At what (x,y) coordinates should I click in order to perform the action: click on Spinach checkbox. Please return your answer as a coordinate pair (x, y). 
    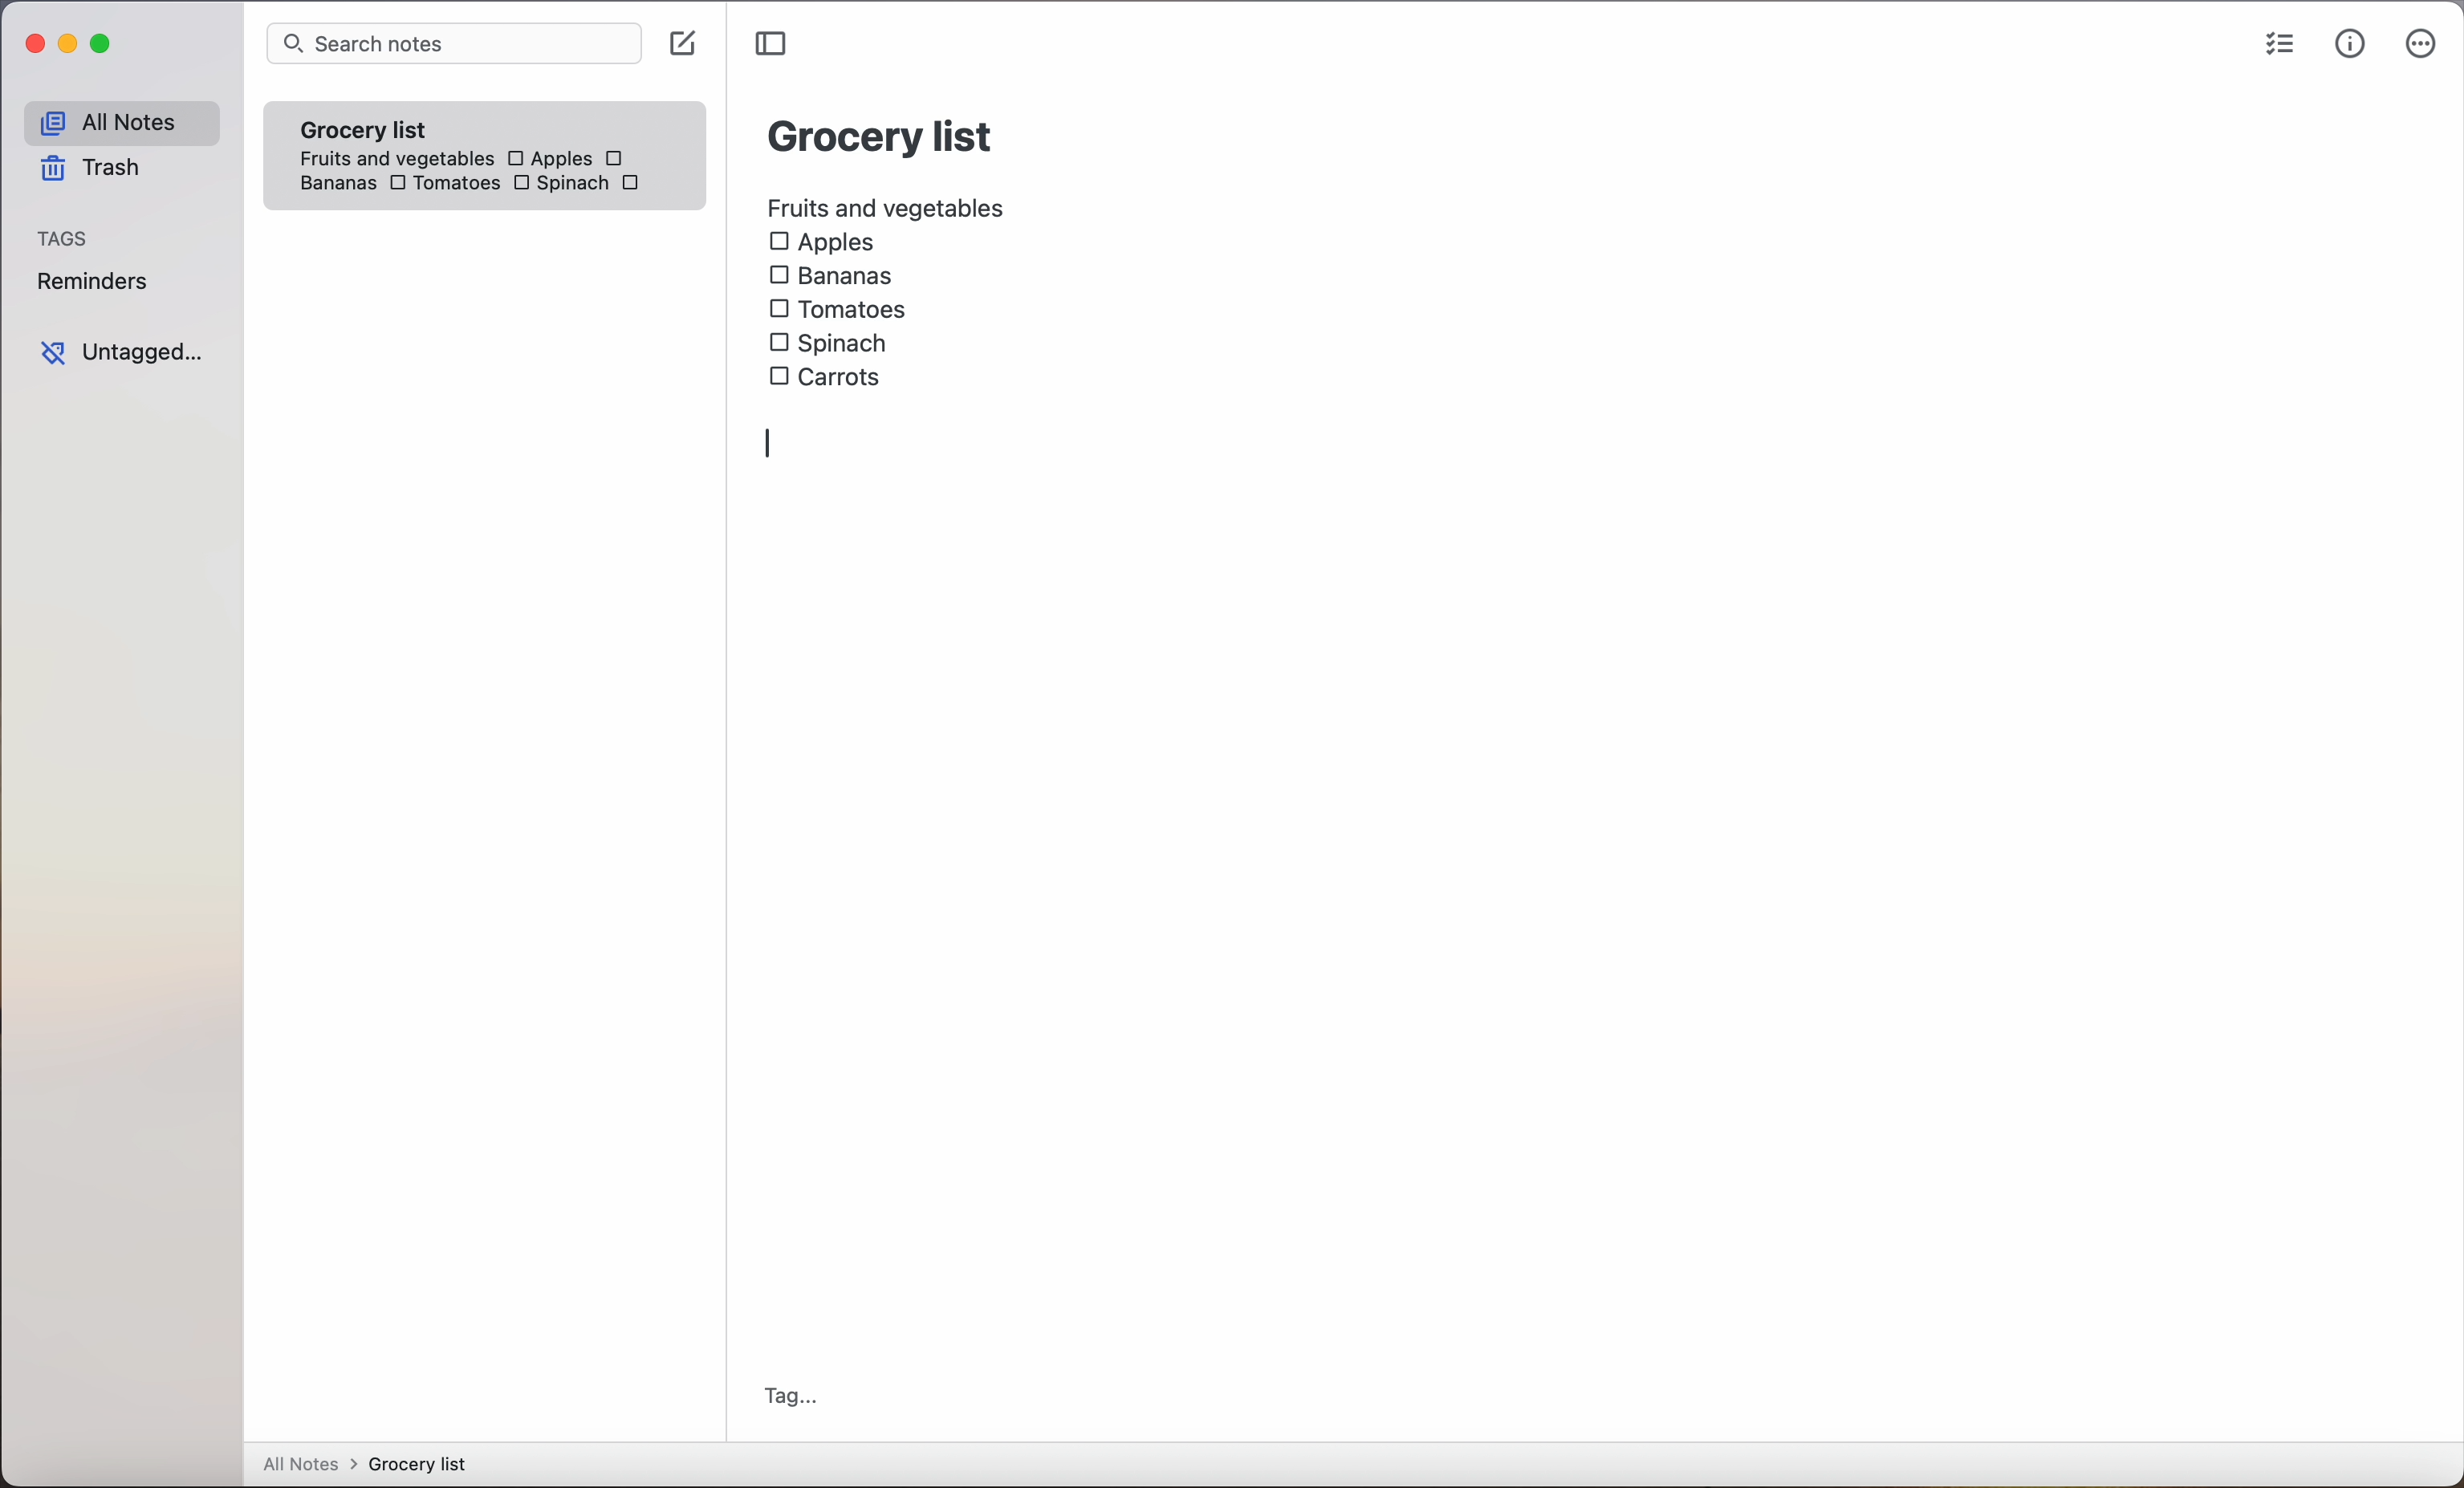
    Looking at the image, I should click on (559, 186).